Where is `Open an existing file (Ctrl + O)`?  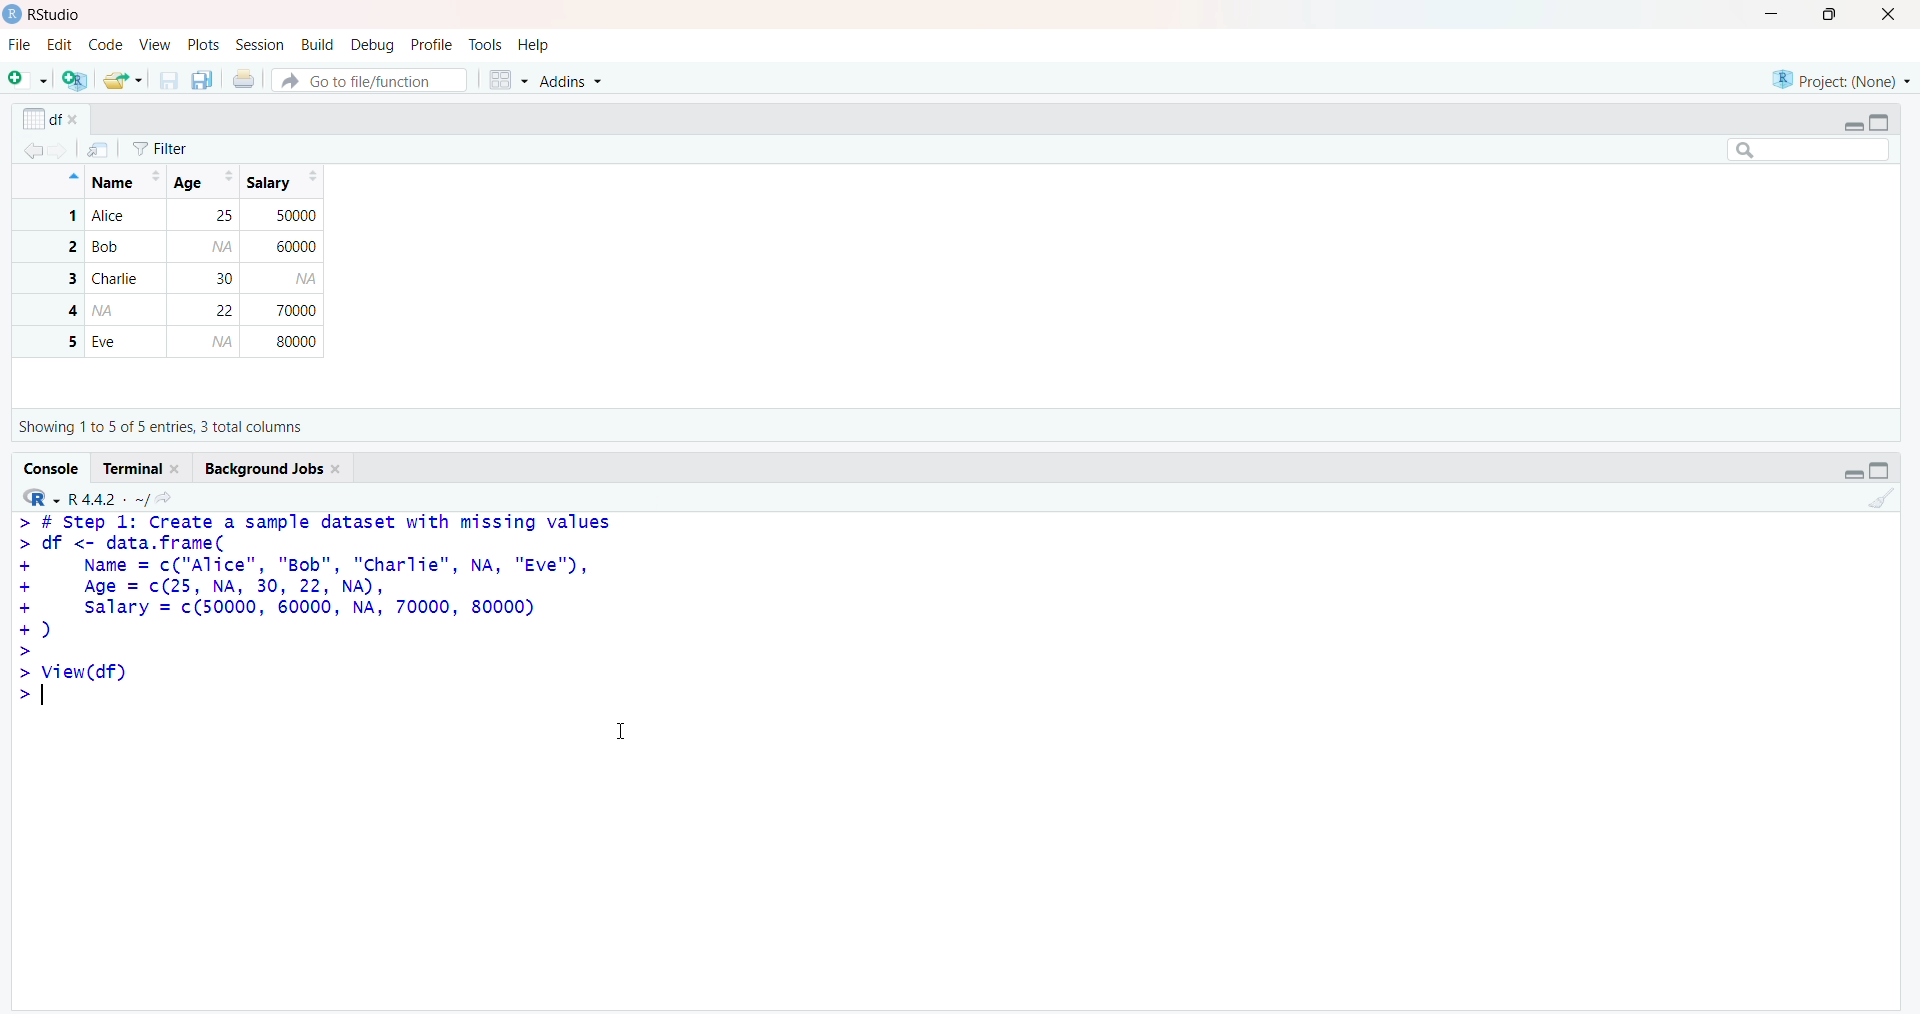
Open an existing file (Ctrl + O) is located at coordinates (120, 80).